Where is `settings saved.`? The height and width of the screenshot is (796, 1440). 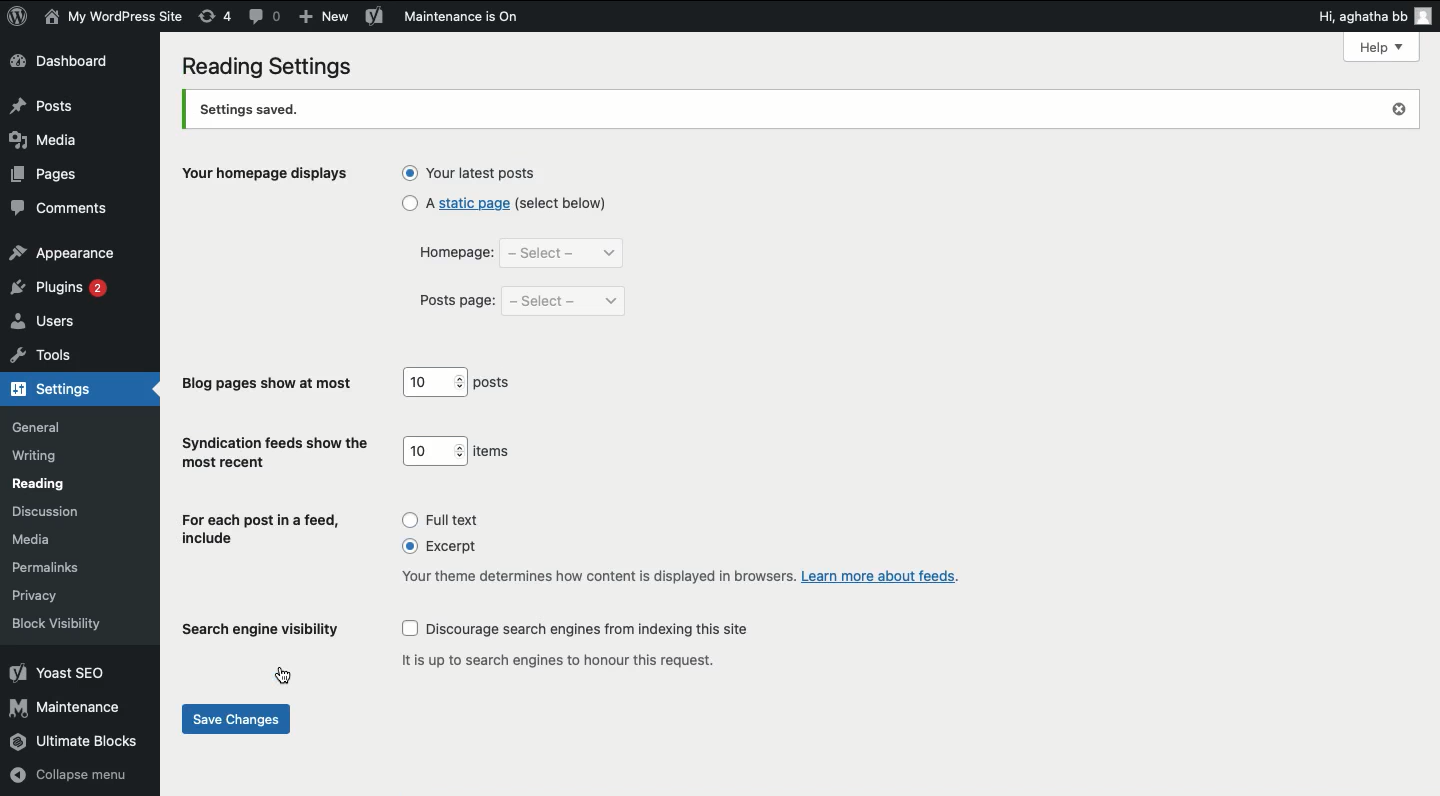 settings saved. is located at coordinates (252, 112).